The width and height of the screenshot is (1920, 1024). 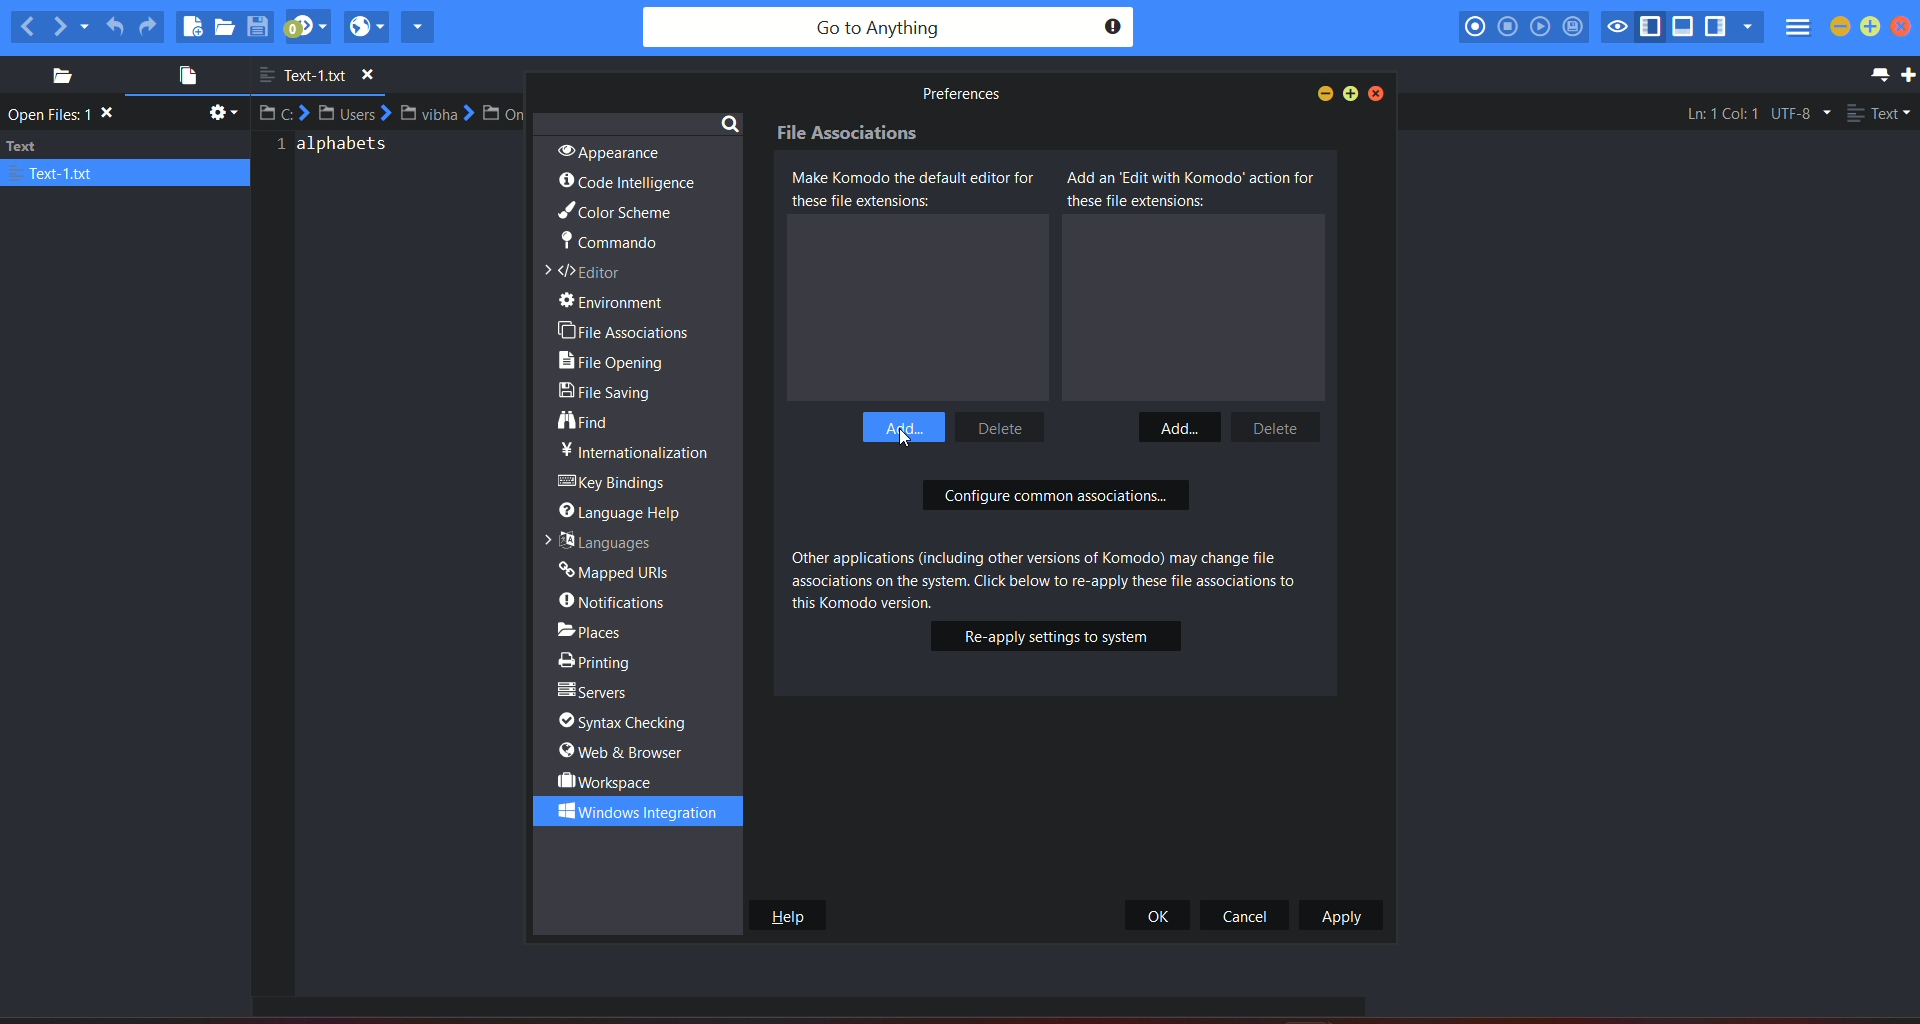 What do you see at coordinates (1056, 498) in the screenshot?
I see `configure common associations` at bounding box center [1056, 498].